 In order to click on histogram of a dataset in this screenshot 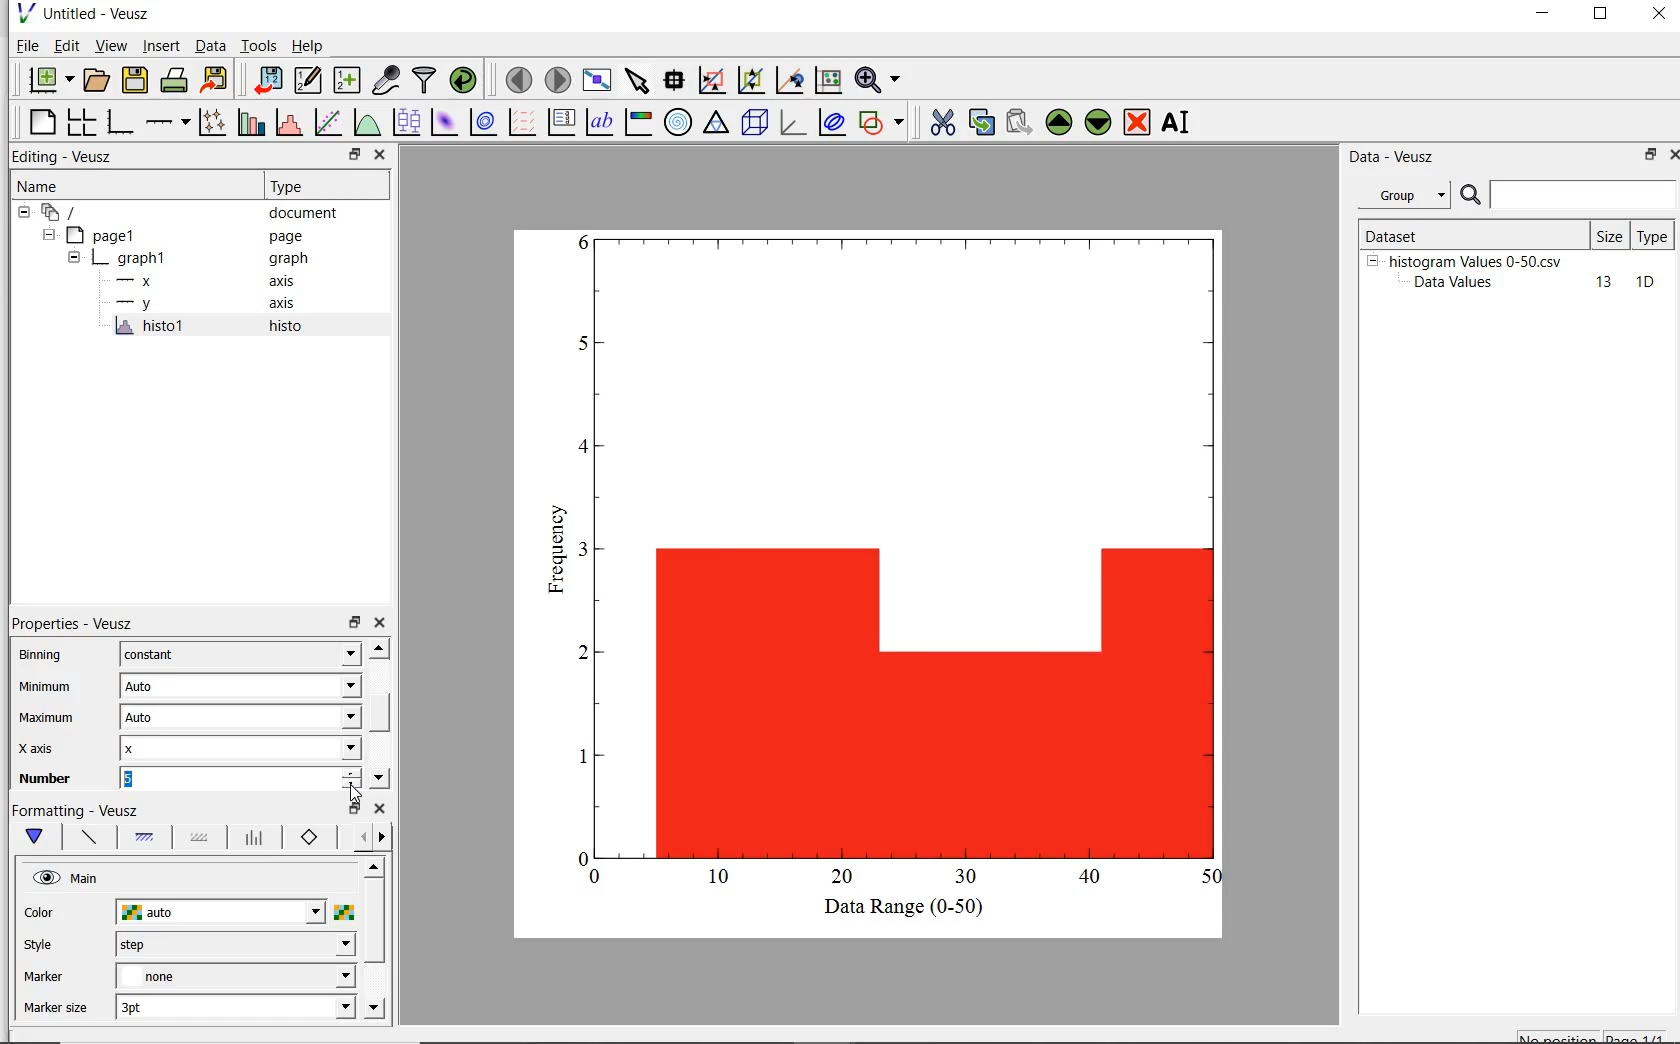, I will do `click(288, 123)`.